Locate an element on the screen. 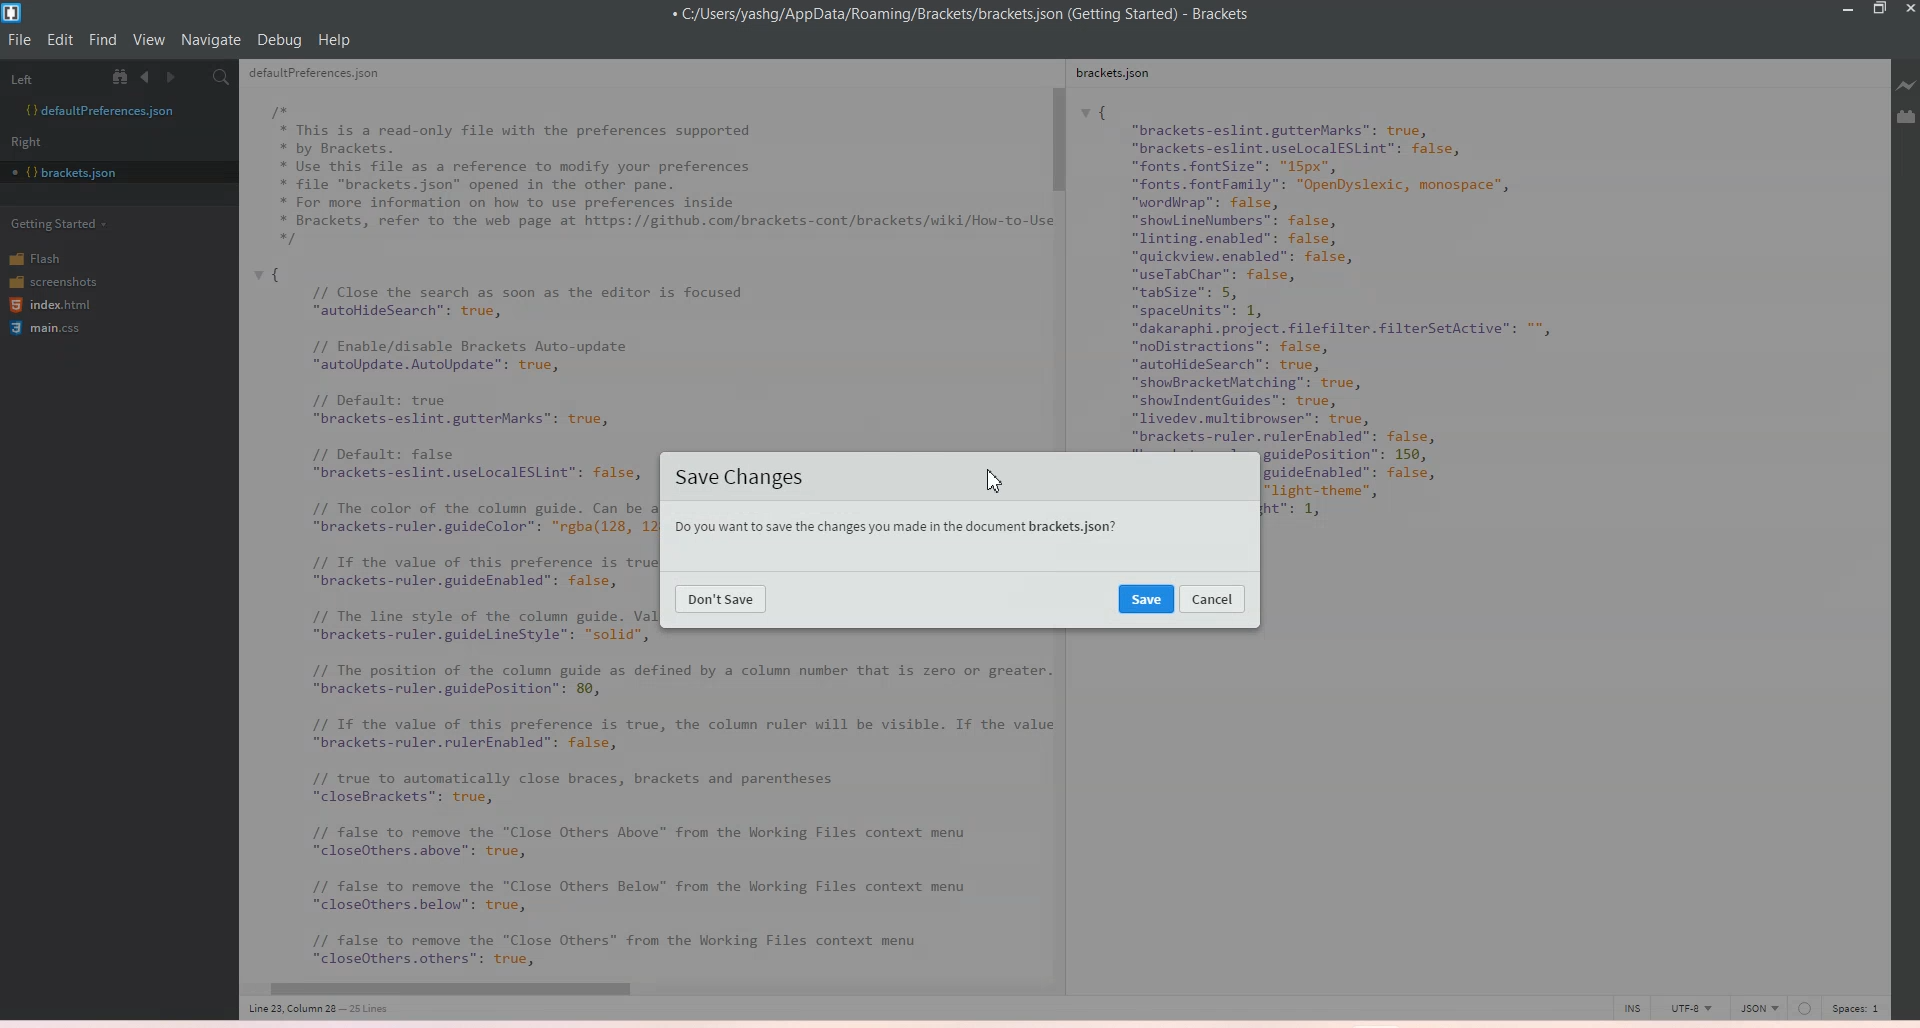  Find is located at coordinates (104, 40).